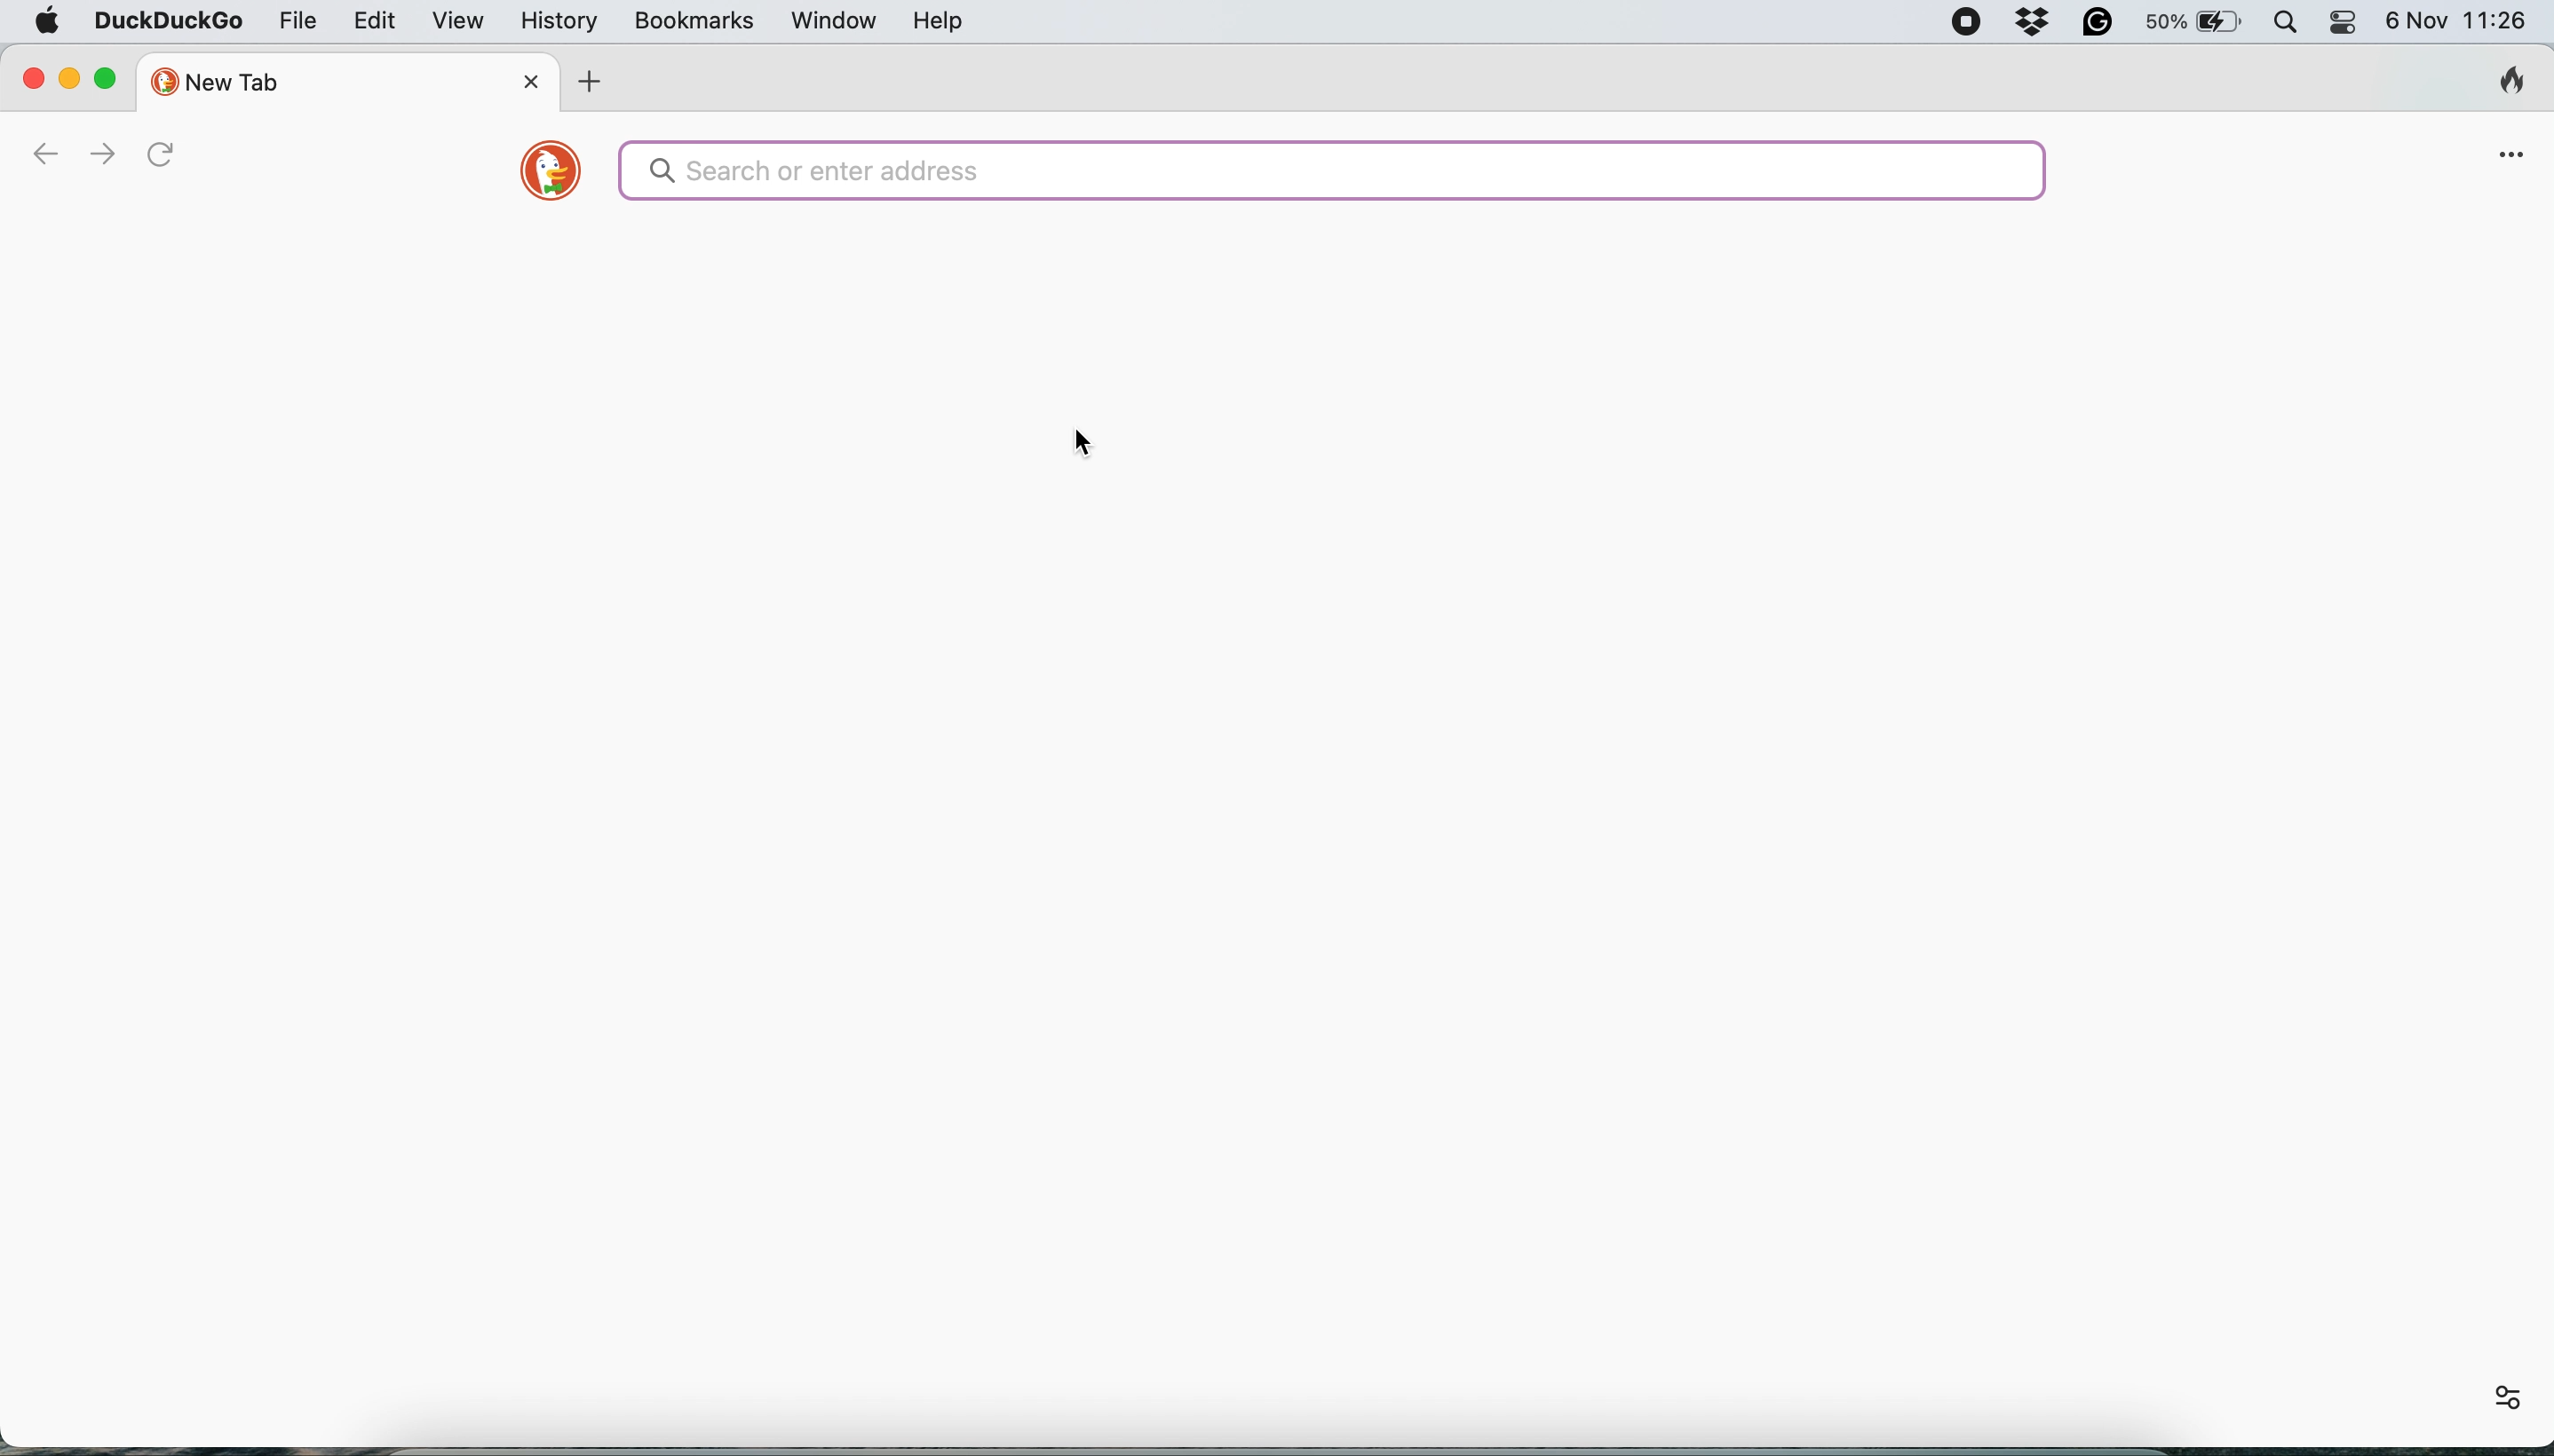  What do you see at coordinates (101, 155) in the screenshot?
I see `go forward` at bounding box center [101, 155].